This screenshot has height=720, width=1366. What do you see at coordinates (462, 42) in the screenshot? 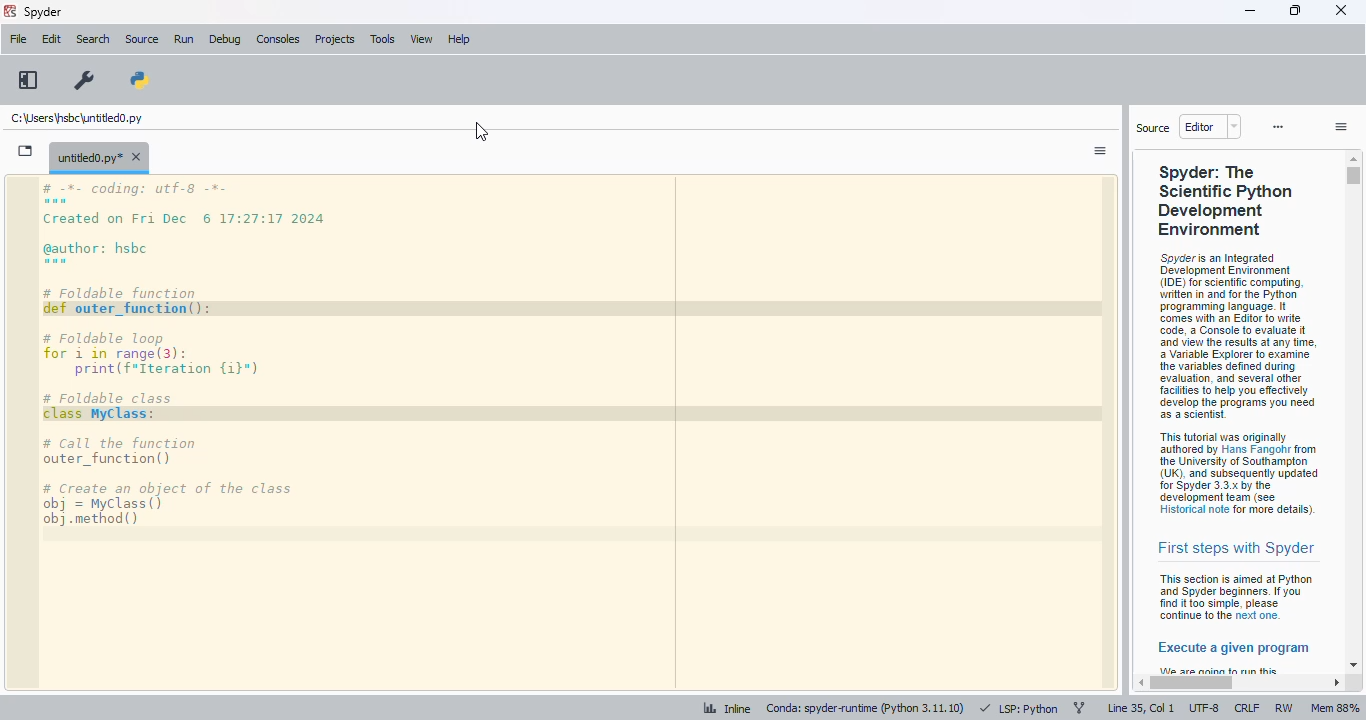
I see `help` at bounding box center [462, 42].